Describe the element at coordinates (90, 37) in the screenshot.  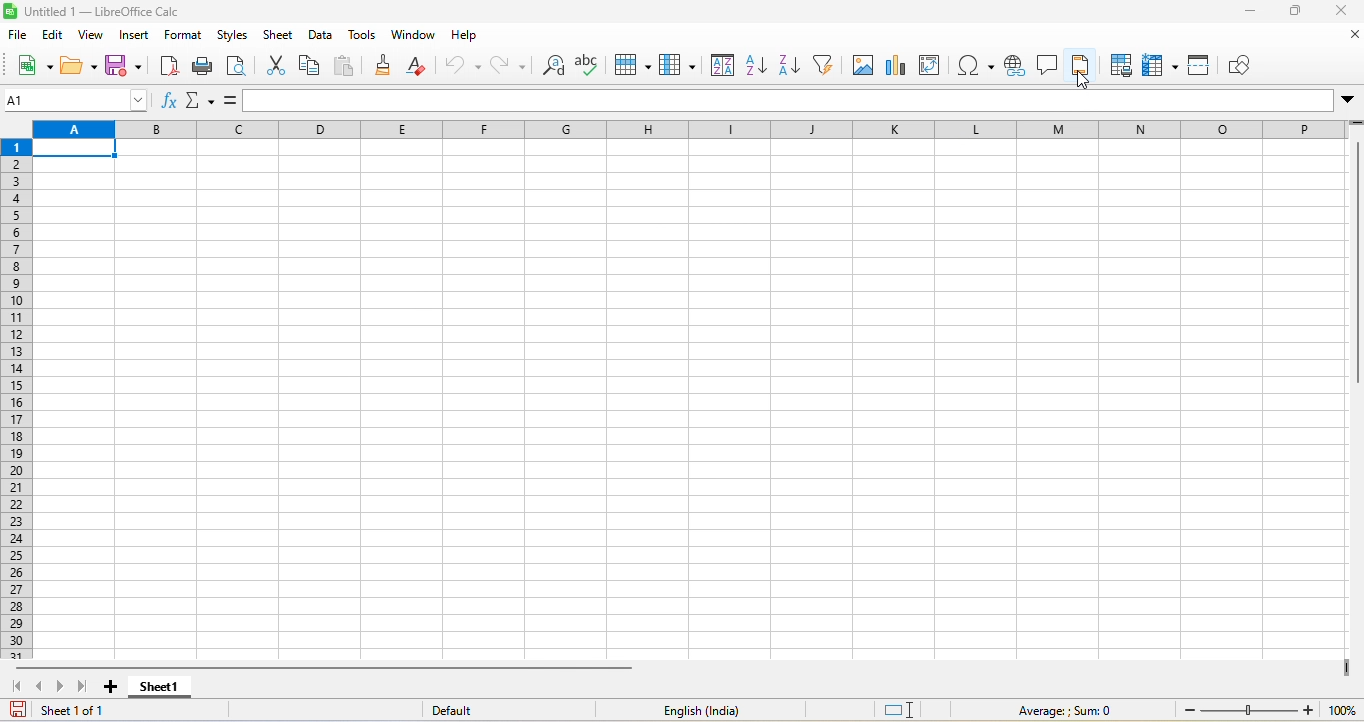
I see `view` at that location.